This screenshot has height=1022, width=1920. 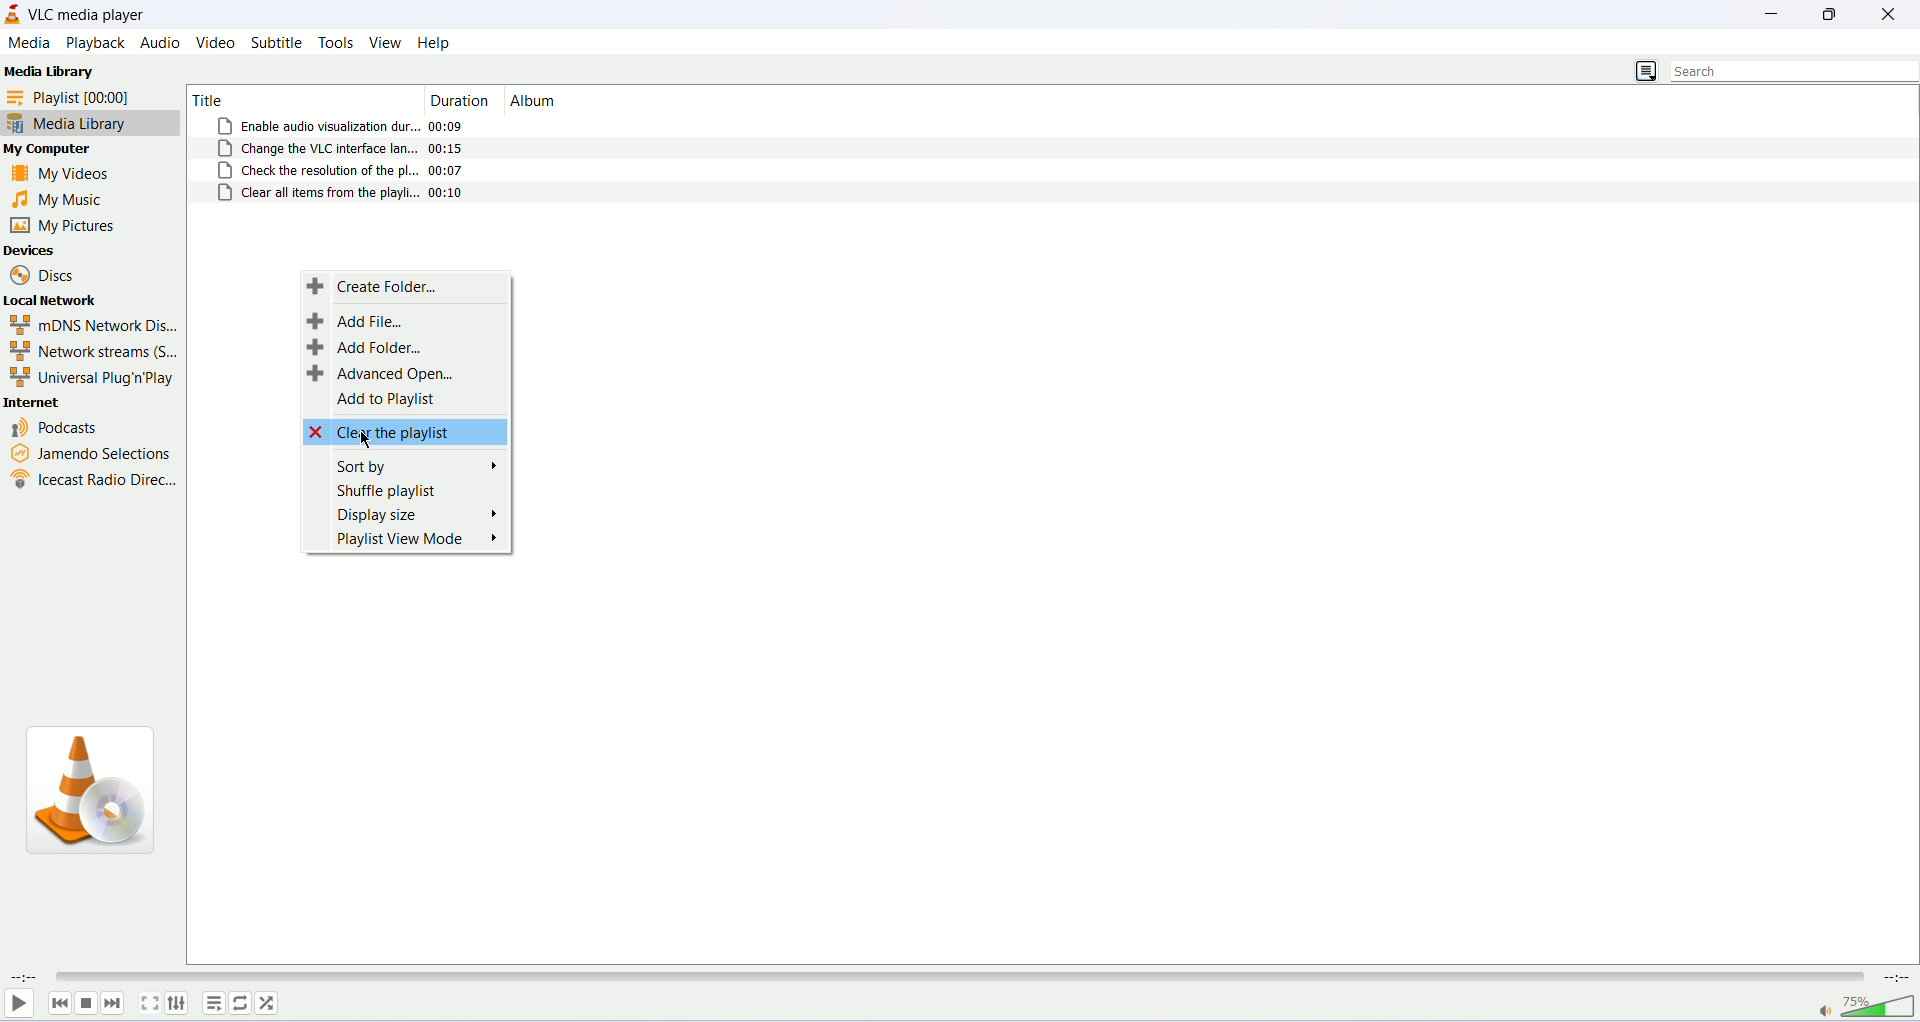 What do you see at coordinates (377, 285) in the screenshot?
I see `create folder` at bounding box center [377, 285].